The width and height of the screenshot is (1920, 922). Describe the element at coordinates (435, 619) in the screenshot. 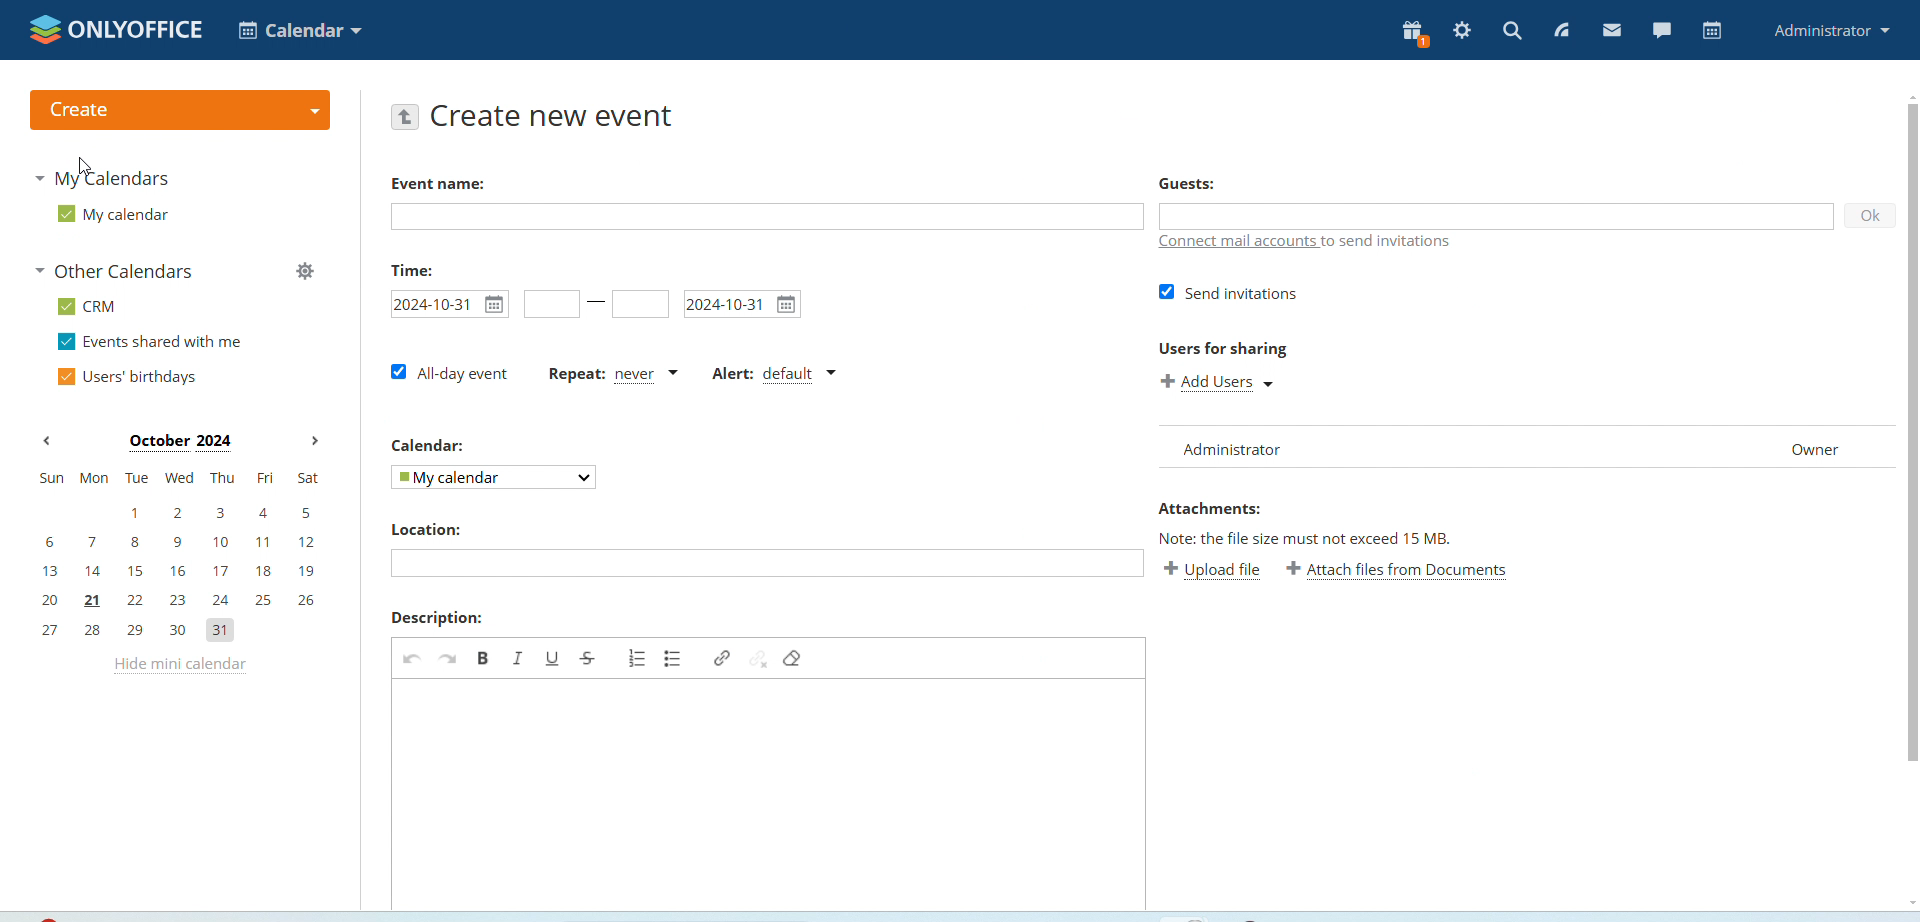

I see `Description` at that location.